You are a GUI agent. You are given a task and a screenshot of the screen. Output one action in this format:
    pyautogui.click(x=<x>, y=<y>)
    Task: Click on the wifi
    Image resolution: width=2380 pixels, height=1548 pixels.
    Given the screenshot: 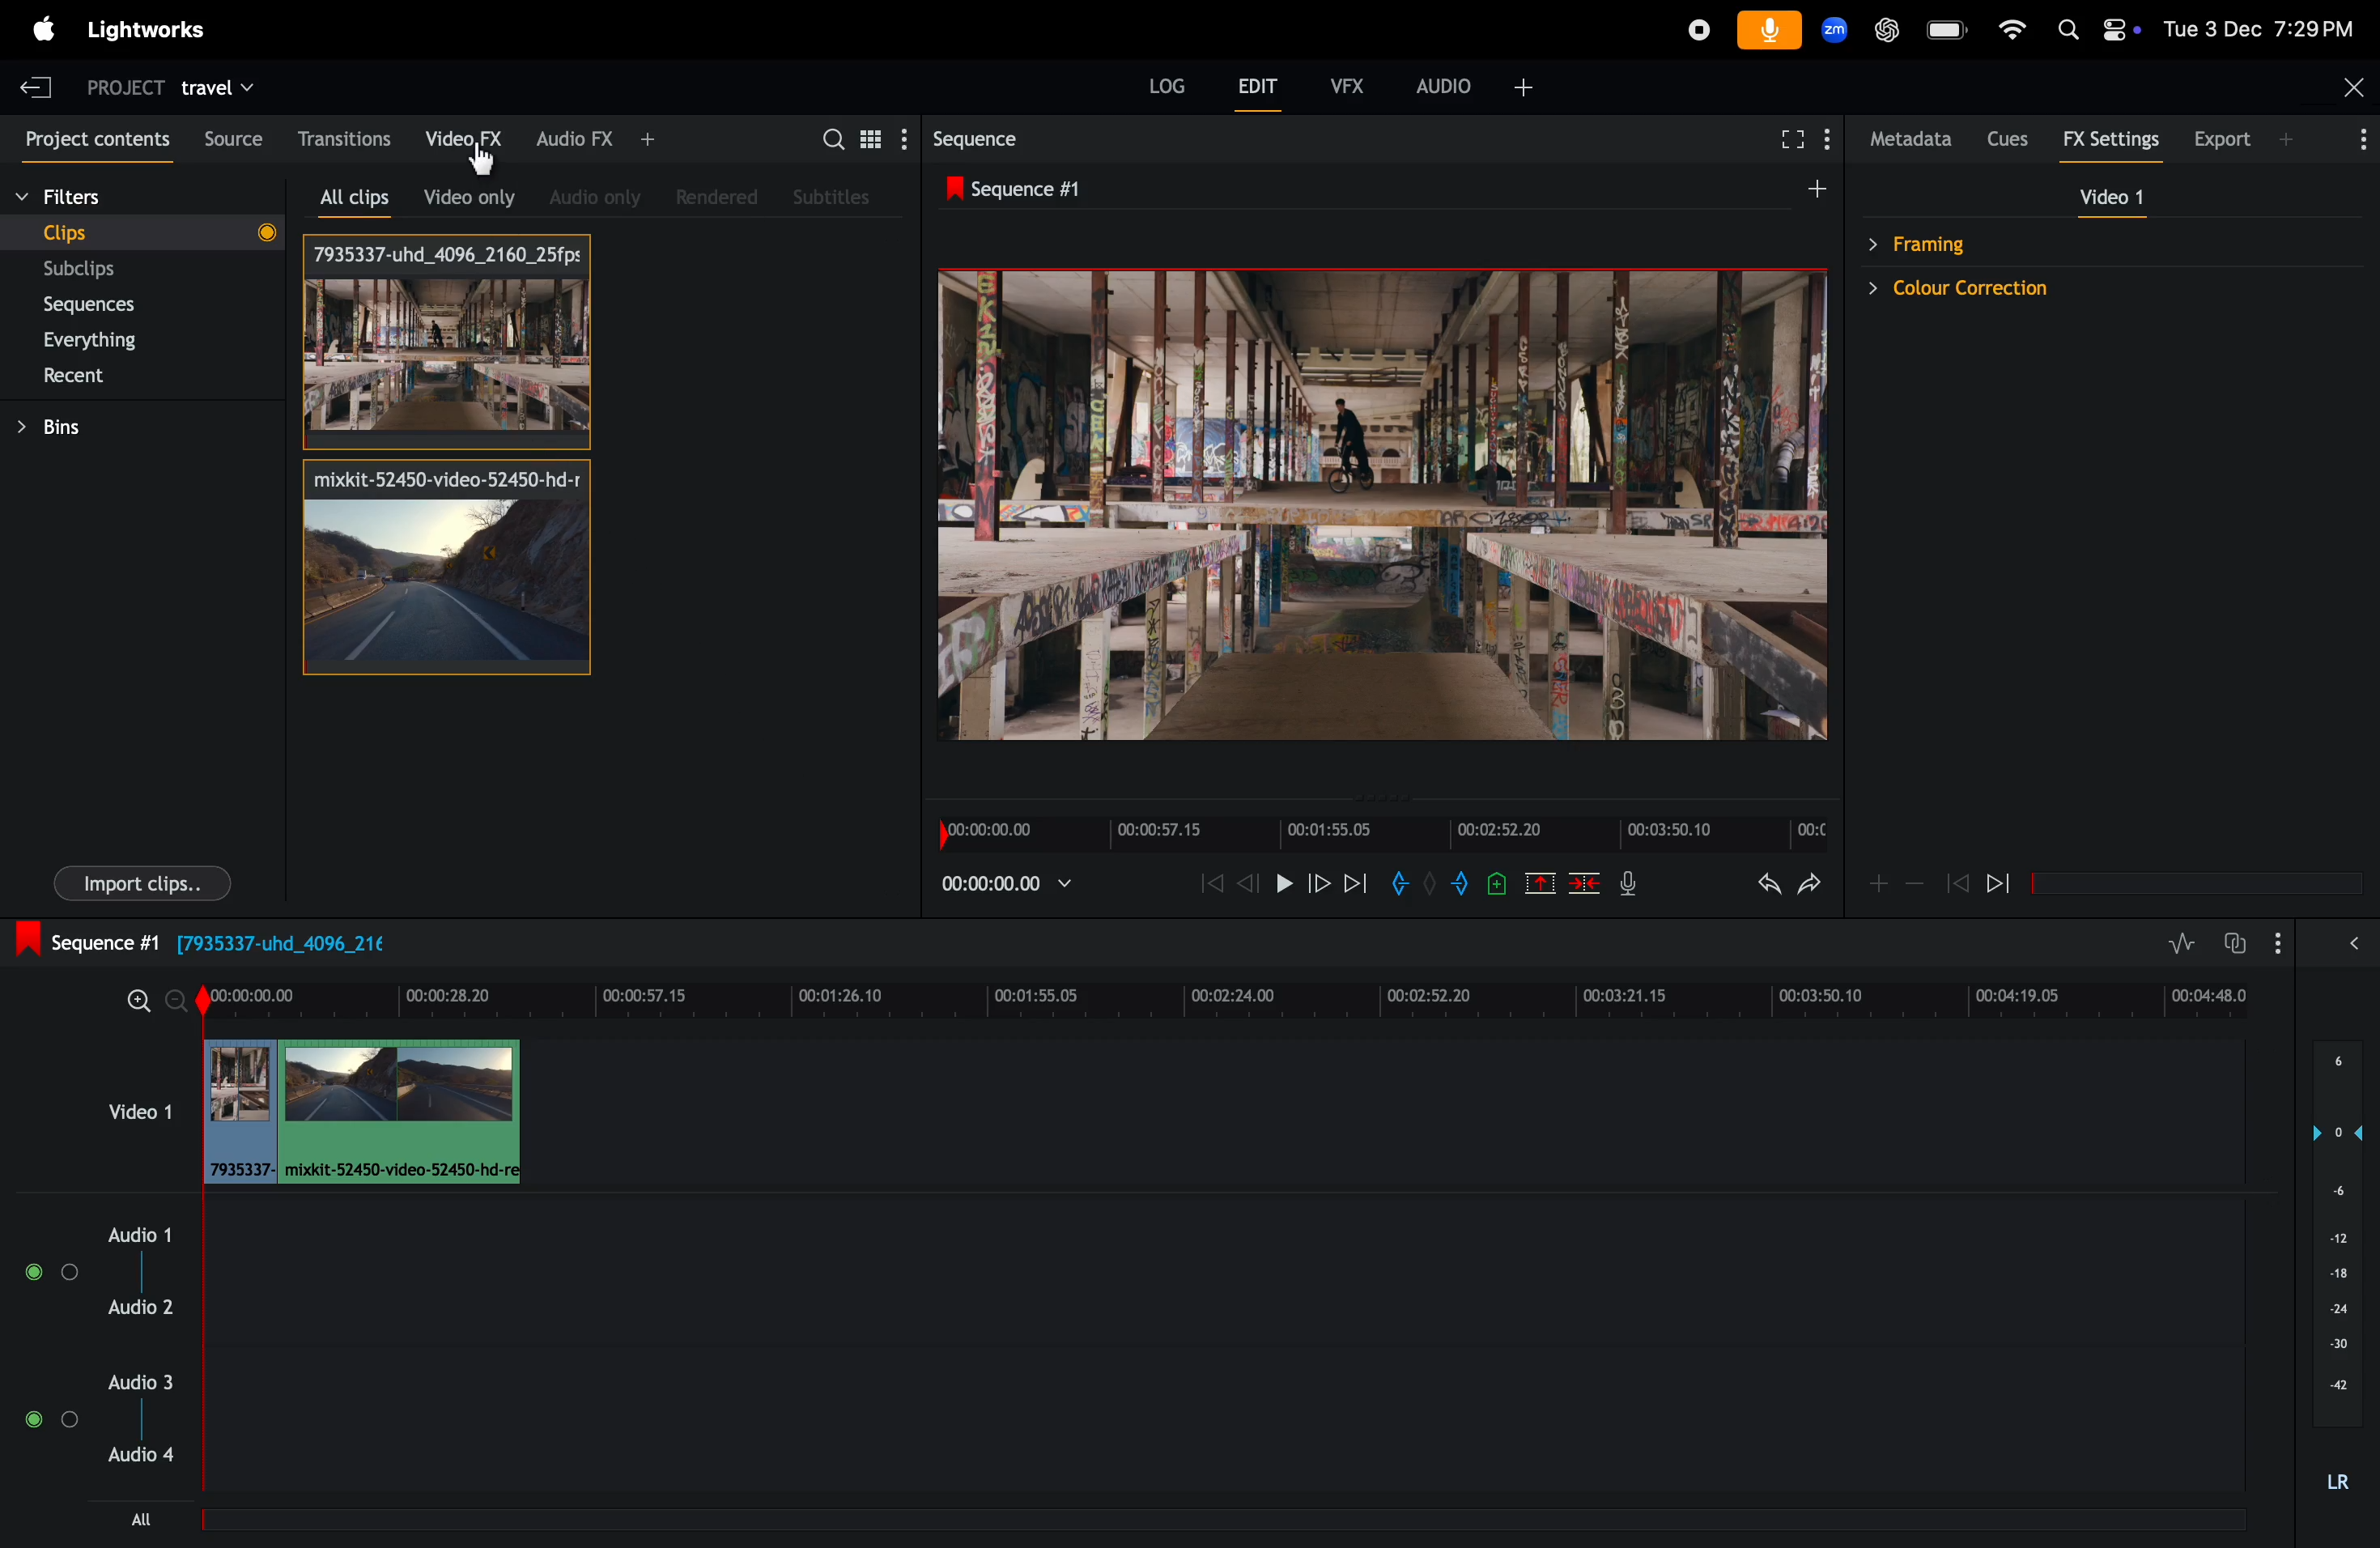 What is the action you would take?
    pyautogui.click(x=2012, y=28)
    